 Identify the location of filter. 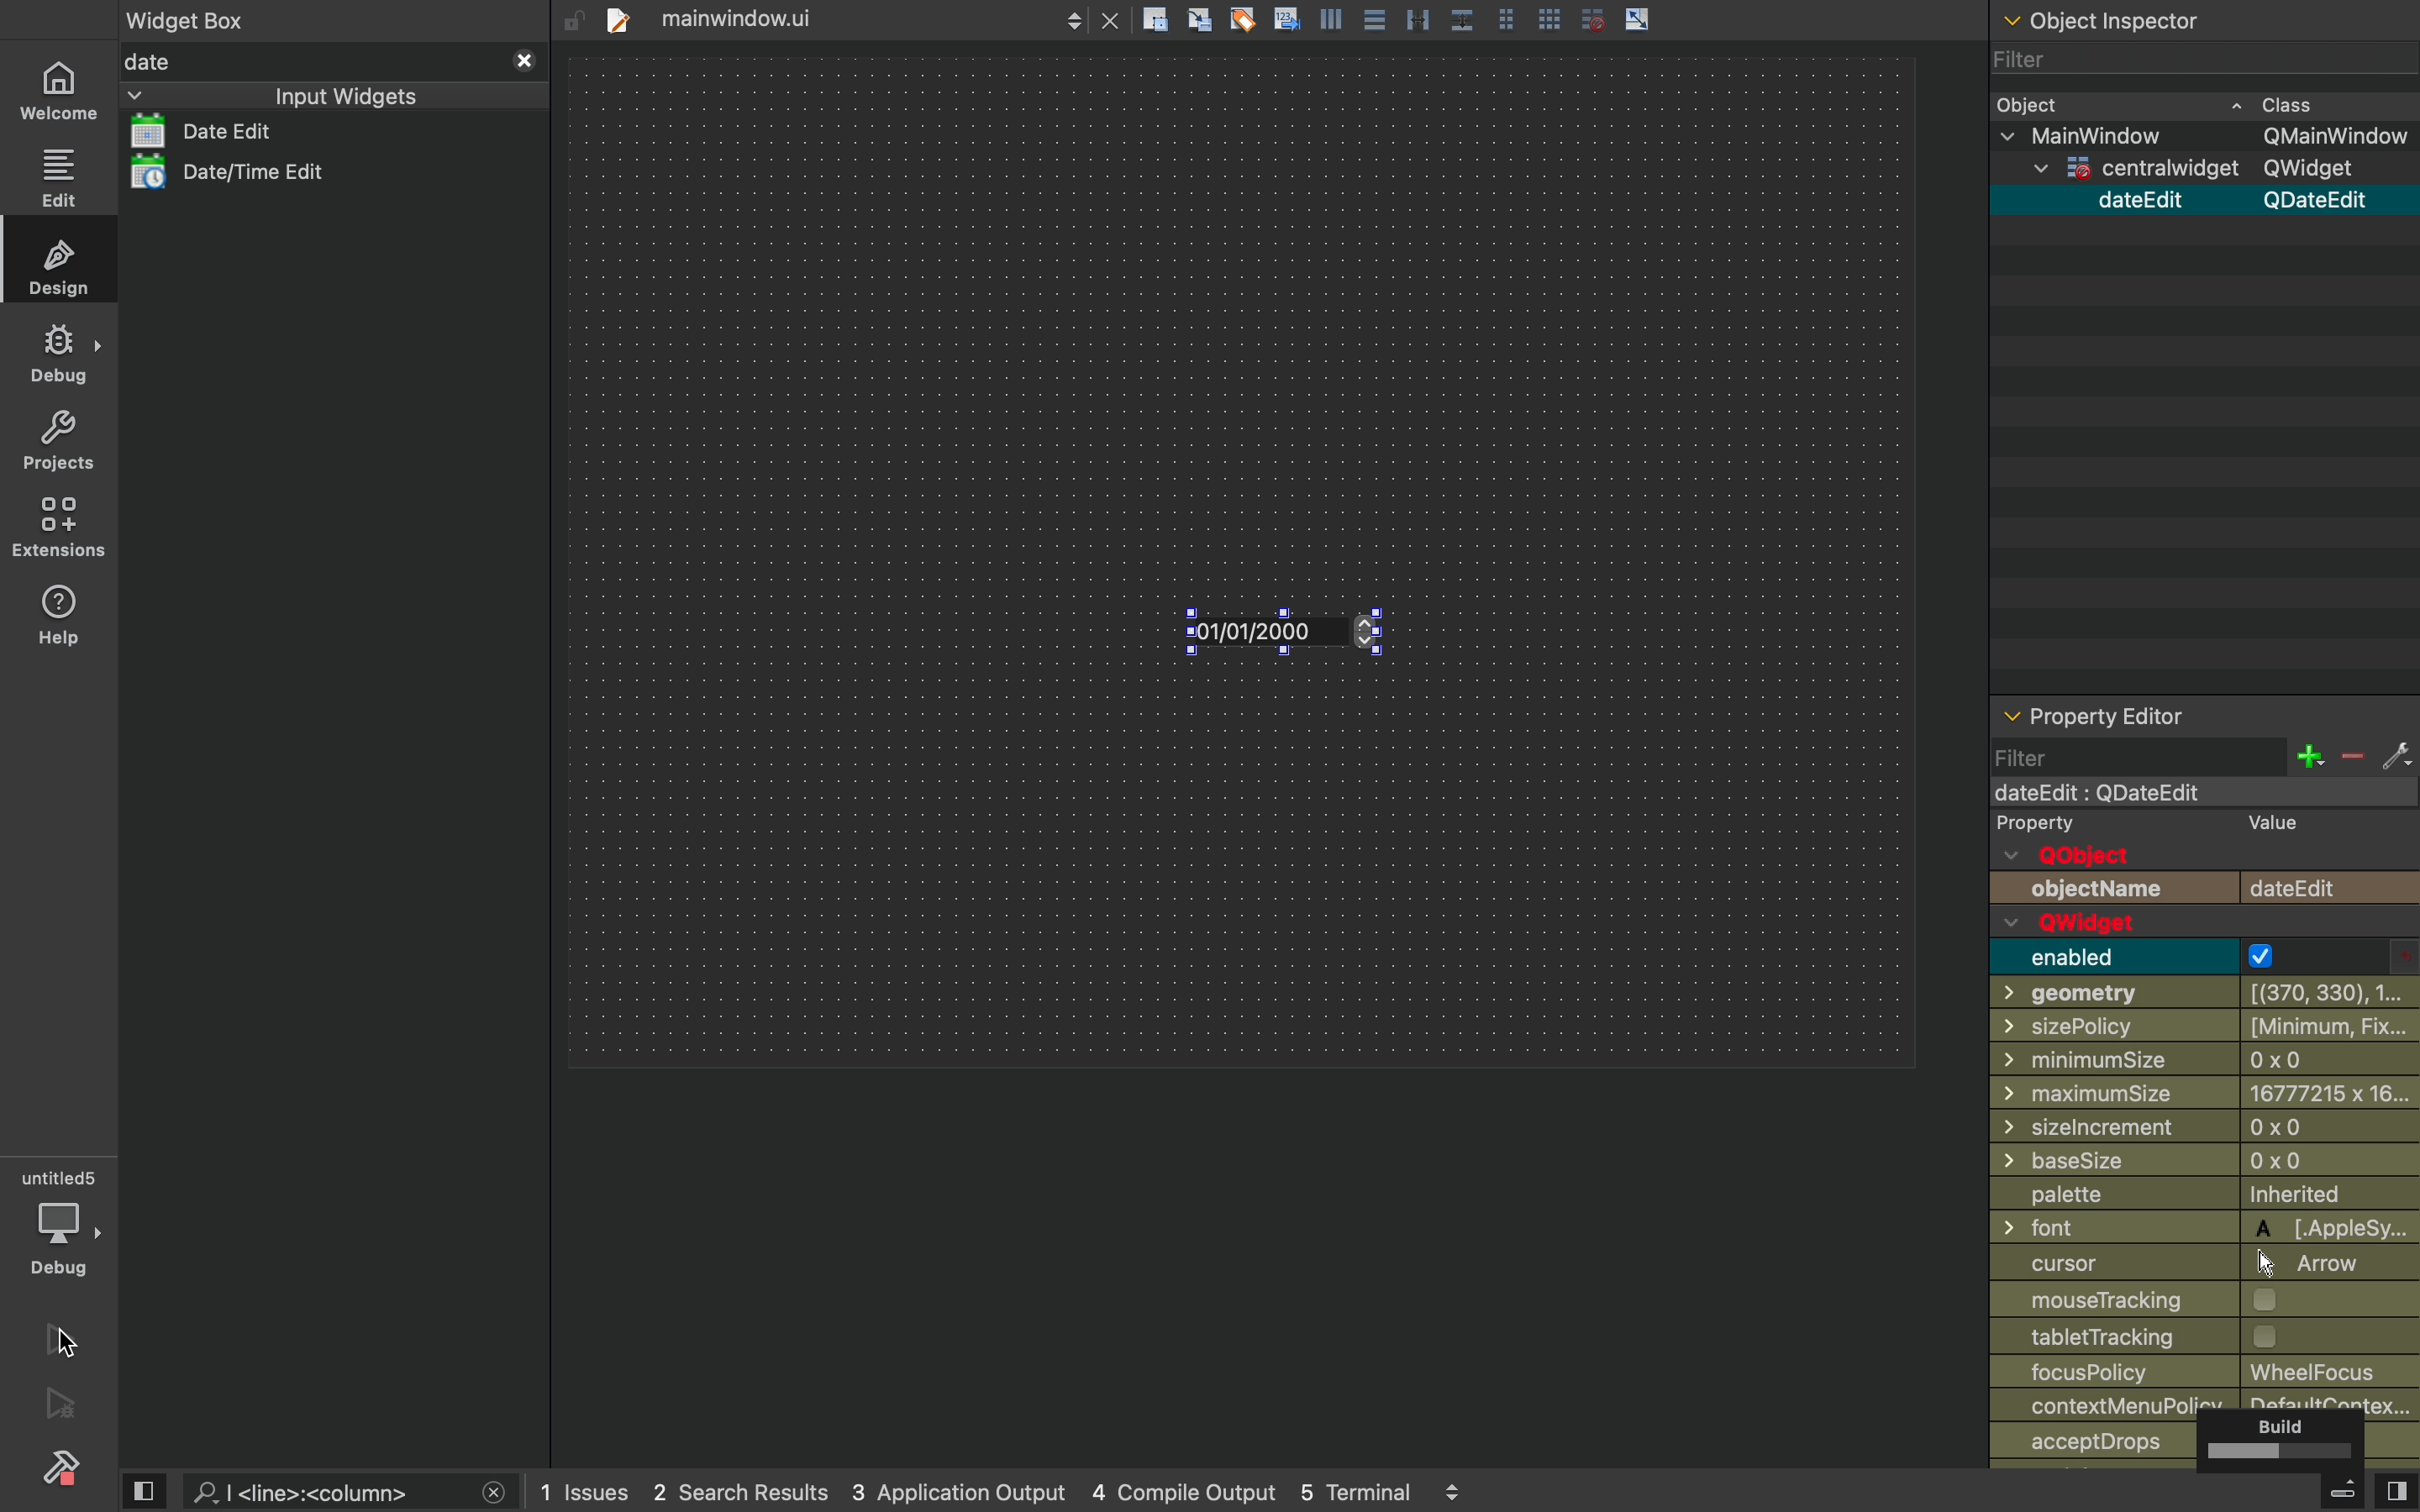
(2038, 58).